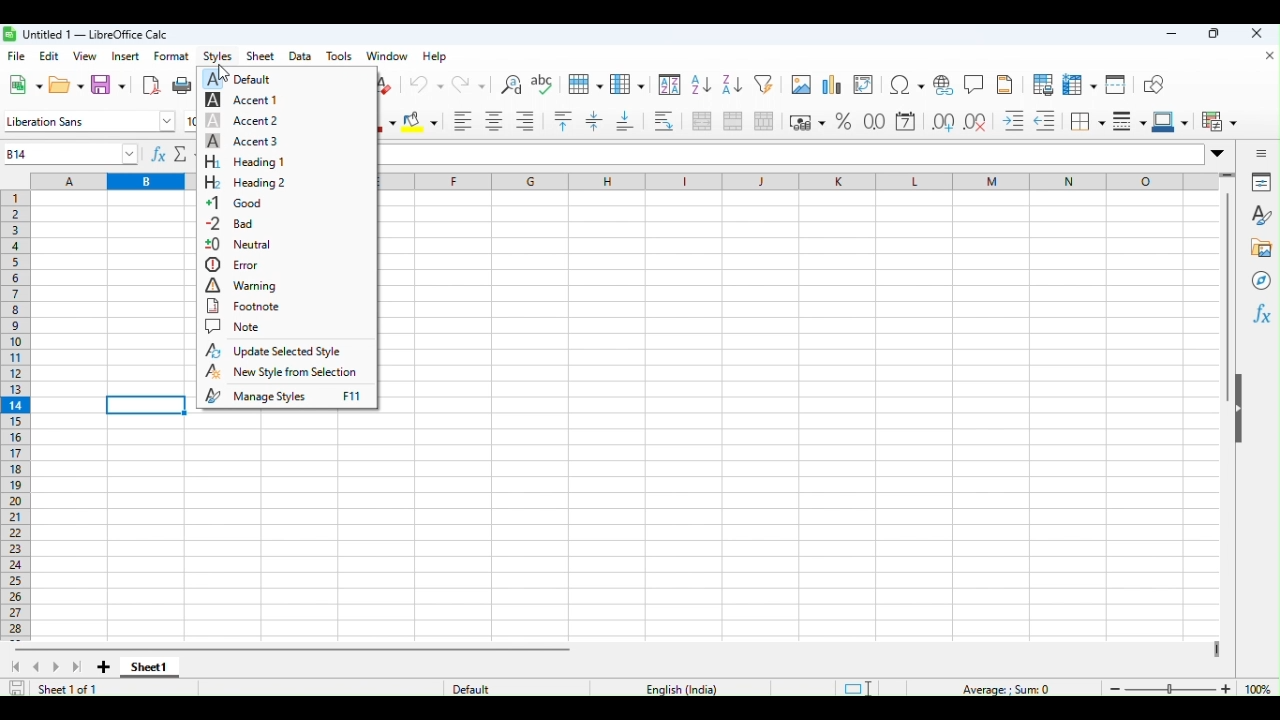 Image resolution: width=1280 pixels, height=720 pixels. What do you see at coordinates (1226, 300) in the screenshot?
I see `Vertical scrollbar` at bounding box center [1226, 300].